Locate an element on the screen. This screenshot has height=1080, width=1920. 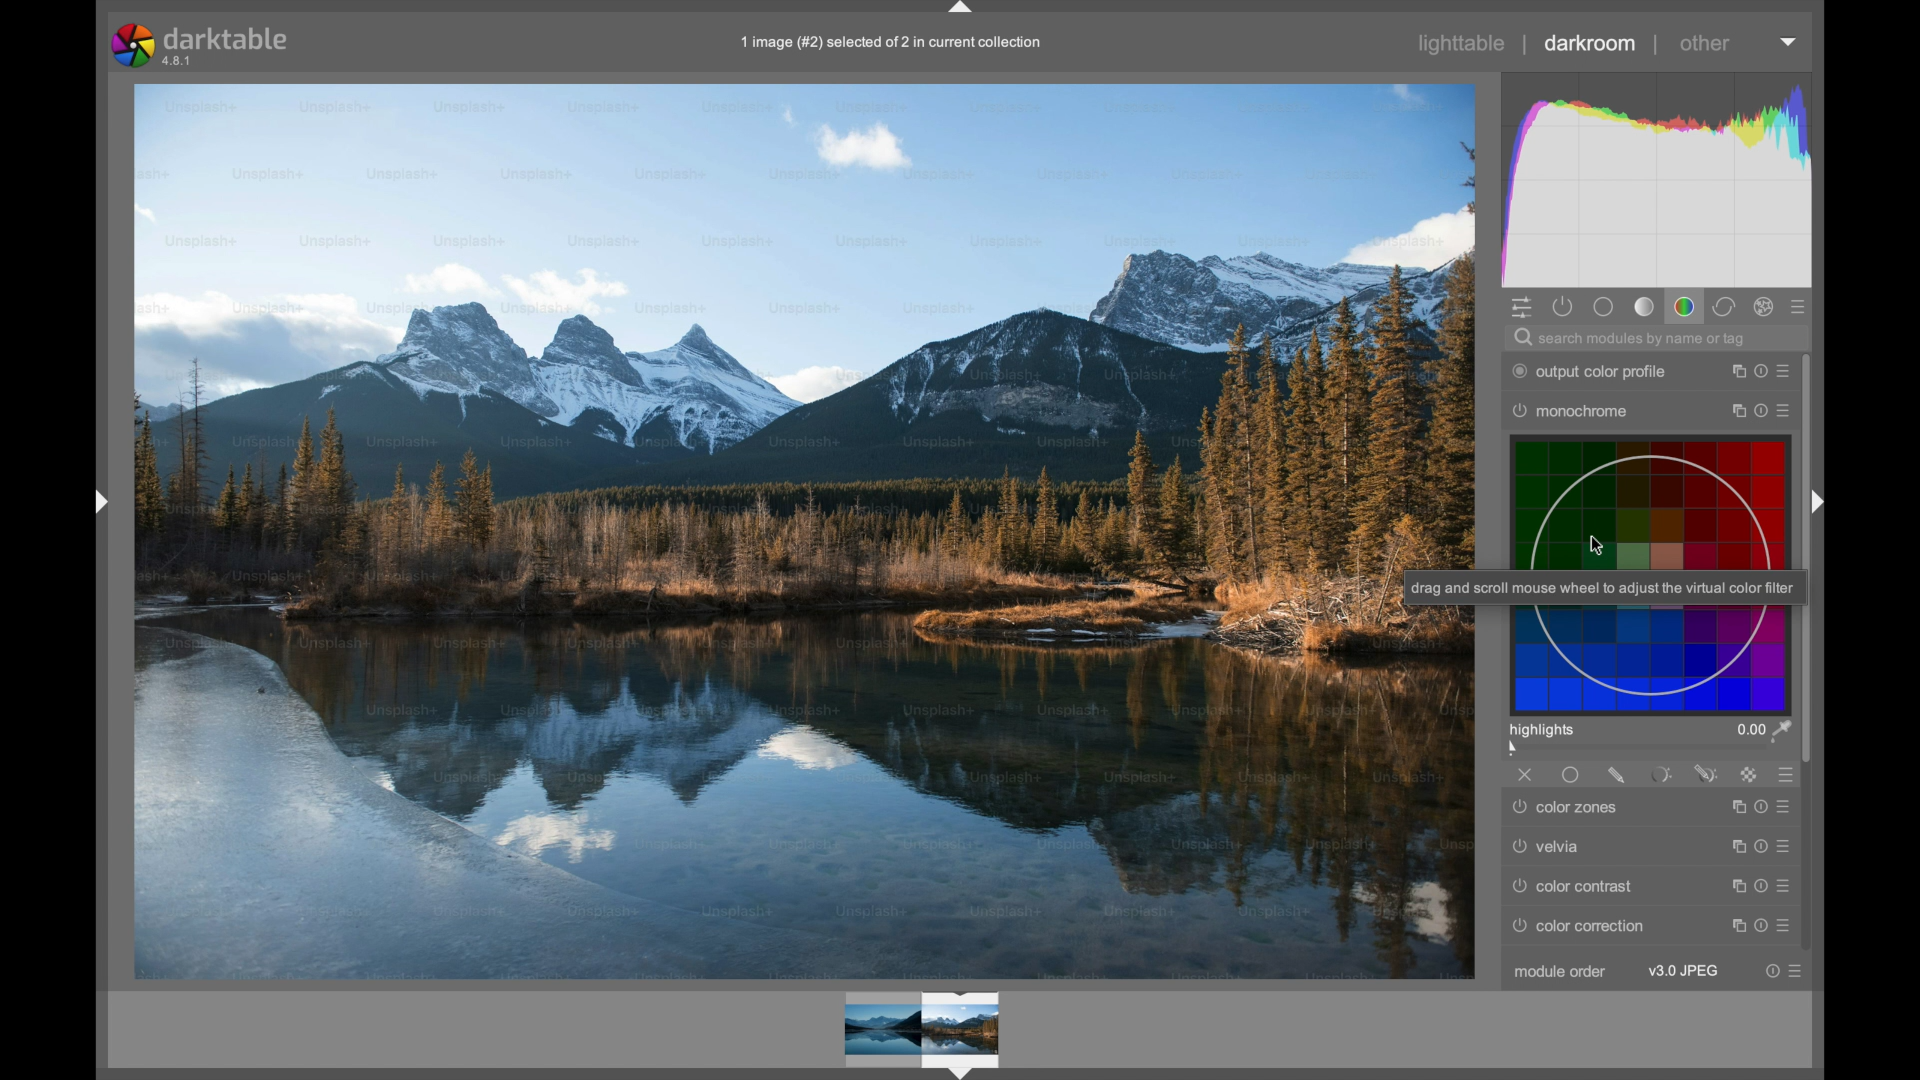
module order is located at coordinates (1559, 973).